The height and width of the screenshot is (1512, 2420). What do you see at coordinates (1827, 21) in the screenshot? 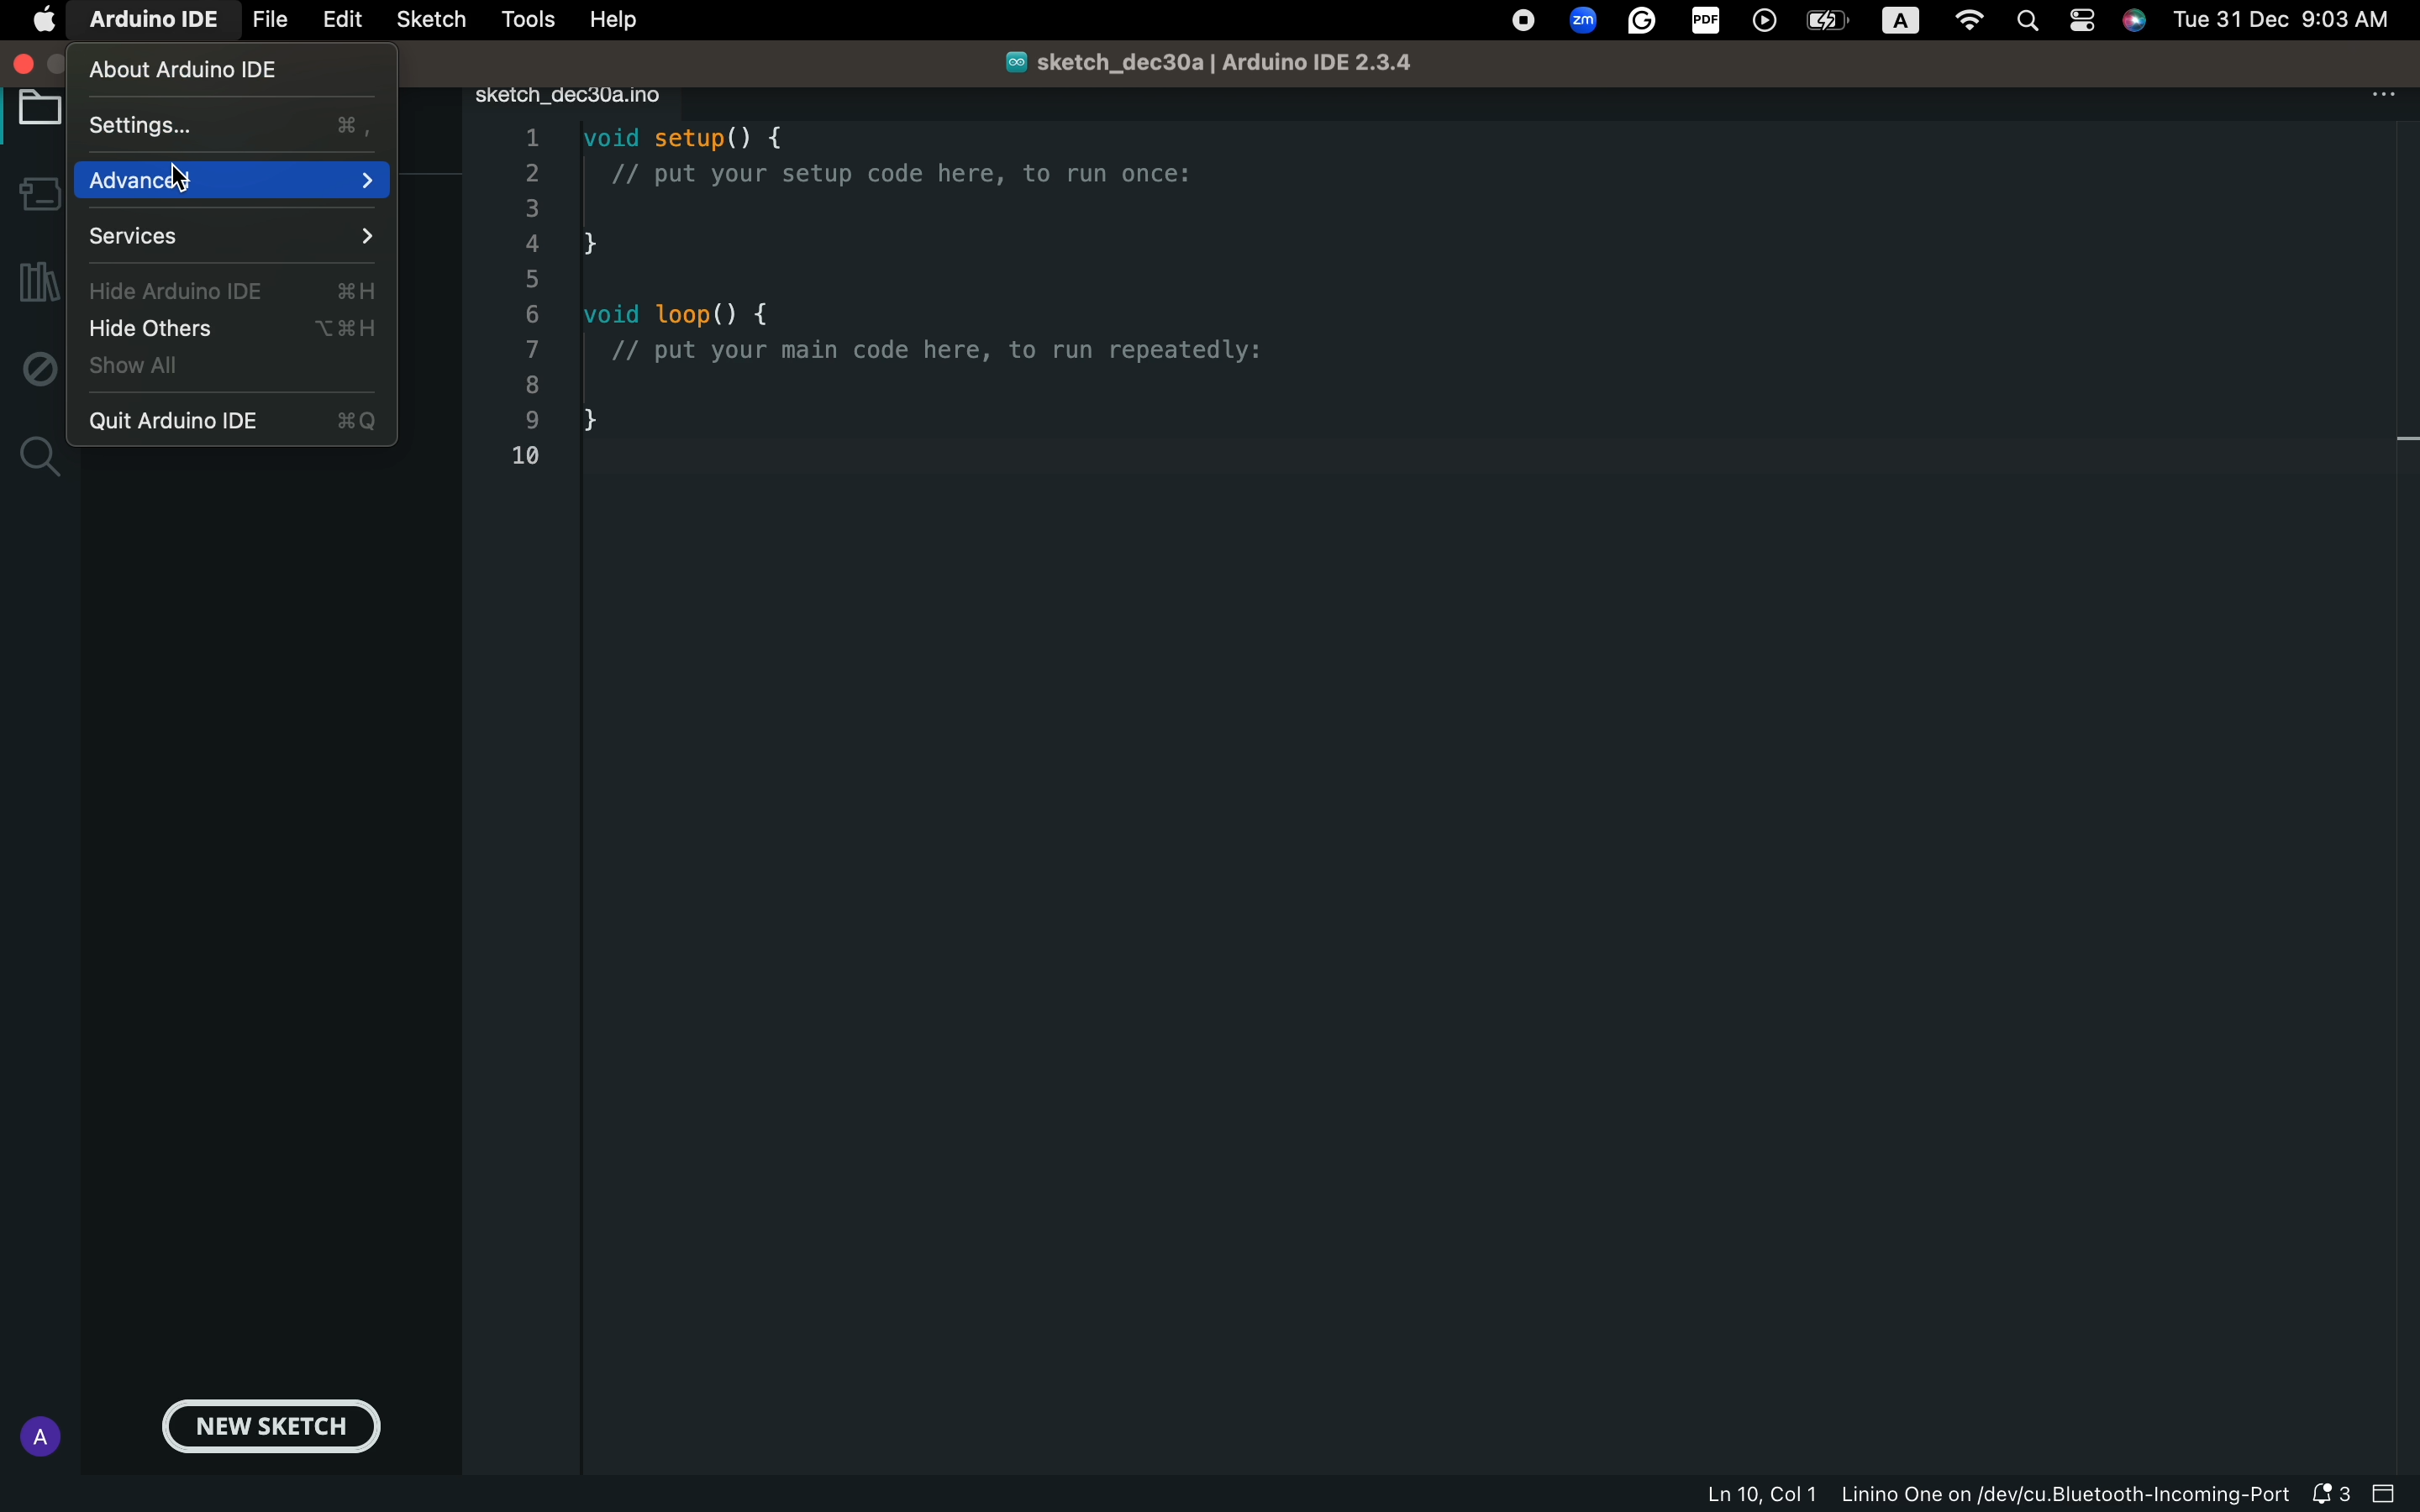
I see `battery` at bounding box center [1827, 21].